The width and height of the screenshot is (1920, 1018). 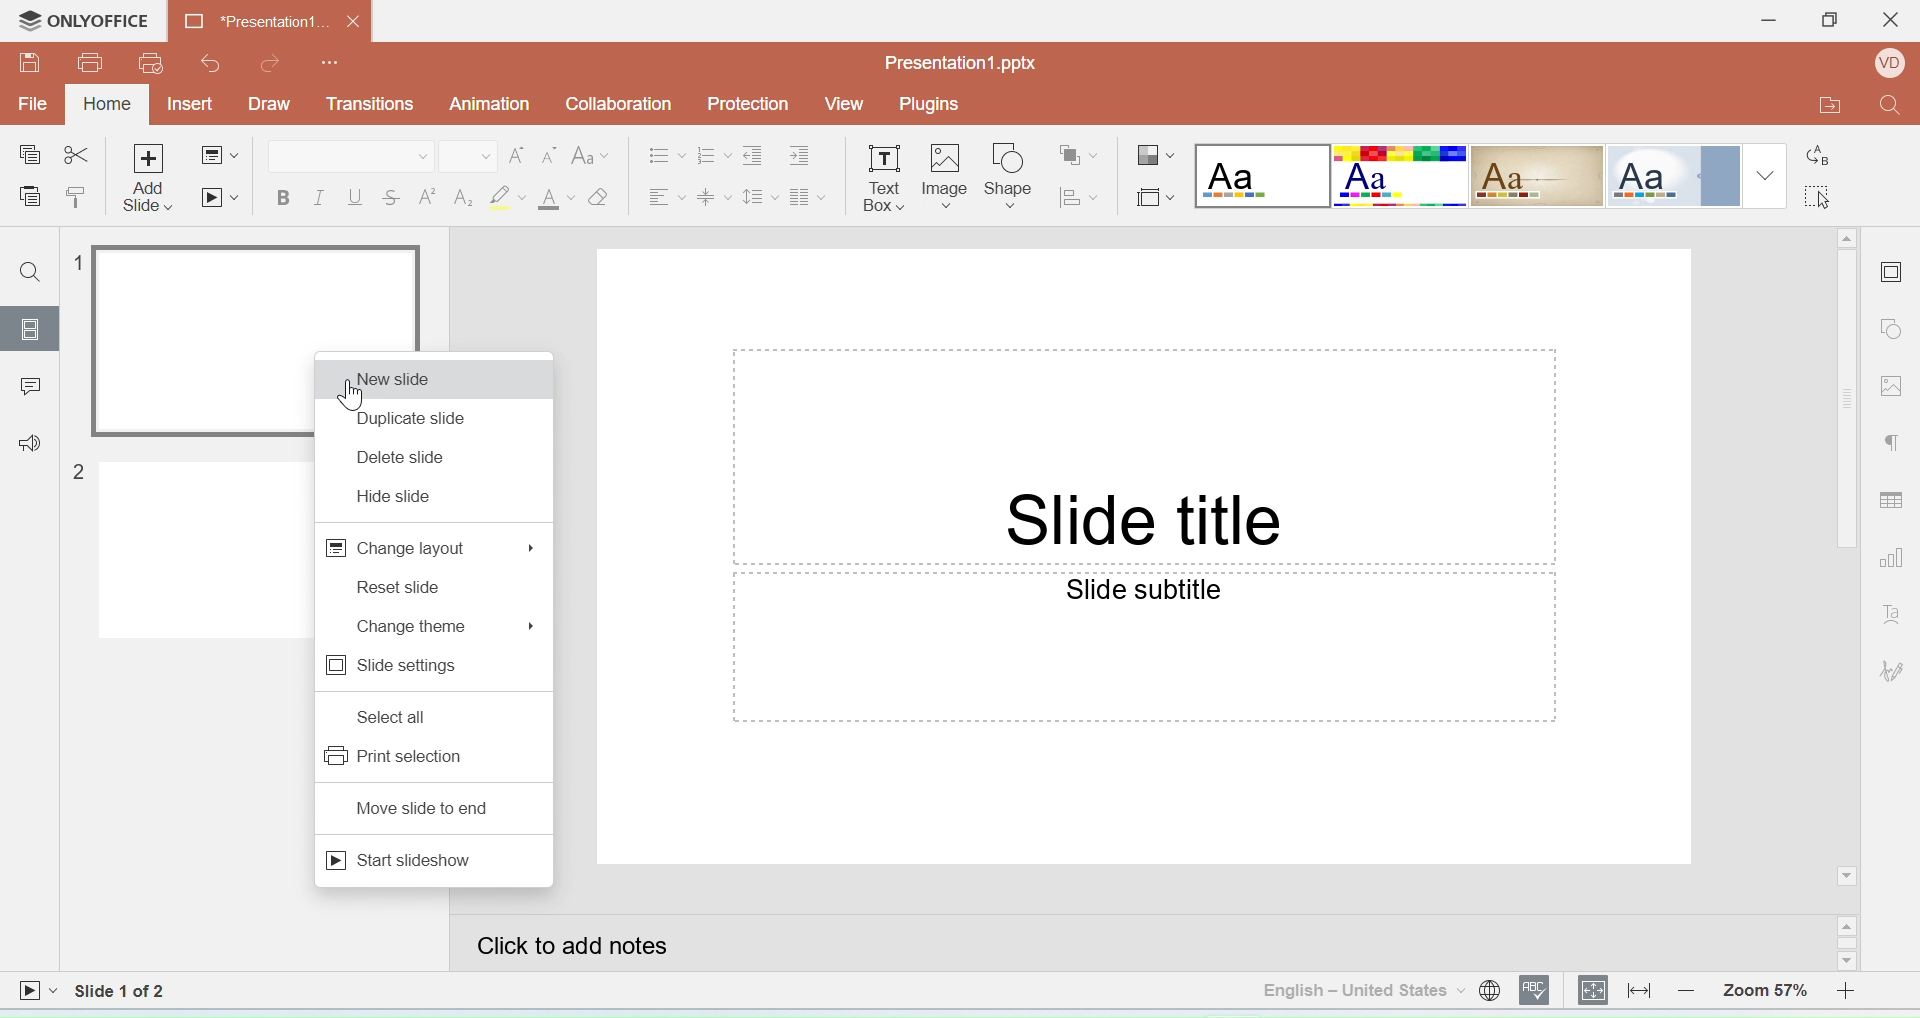 What do you see at coordinates (91, 63) in the screenshot?
I see `Print file` at bounding box center [91, 63].